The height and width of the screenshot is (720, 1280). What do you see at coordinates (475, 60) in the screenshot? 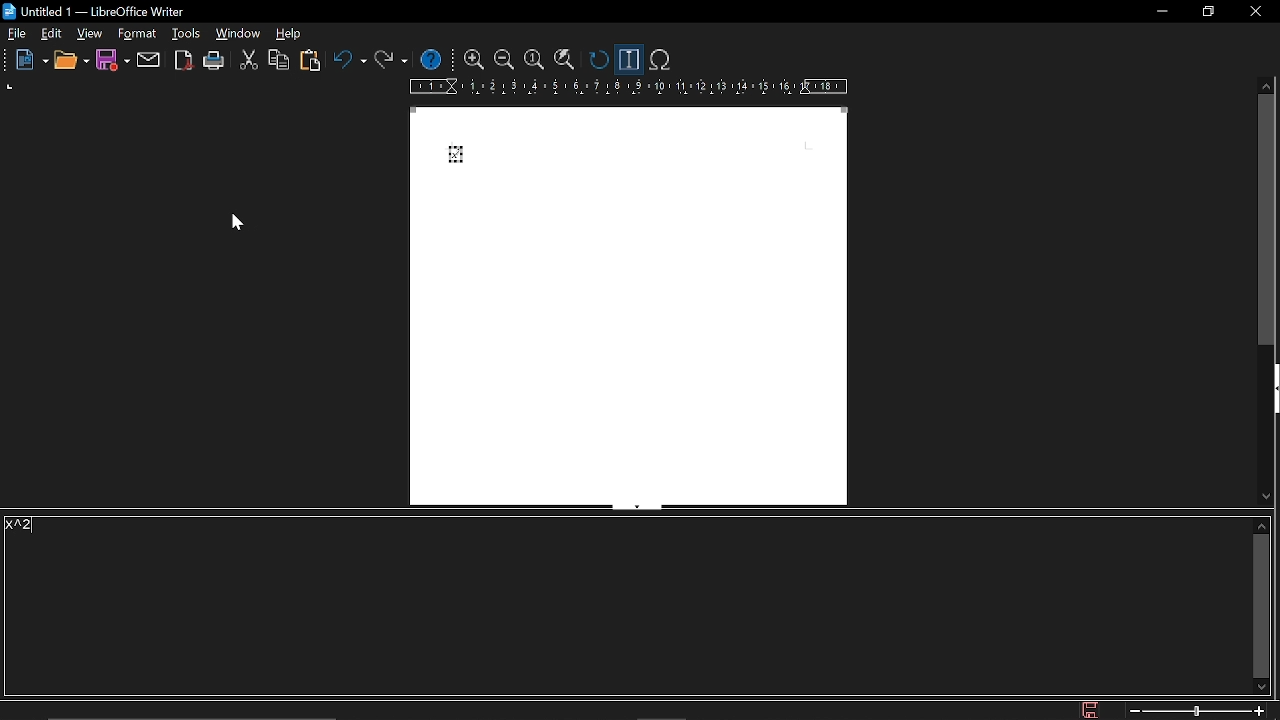
I see `zoom in` at bounding box center [475, 60].